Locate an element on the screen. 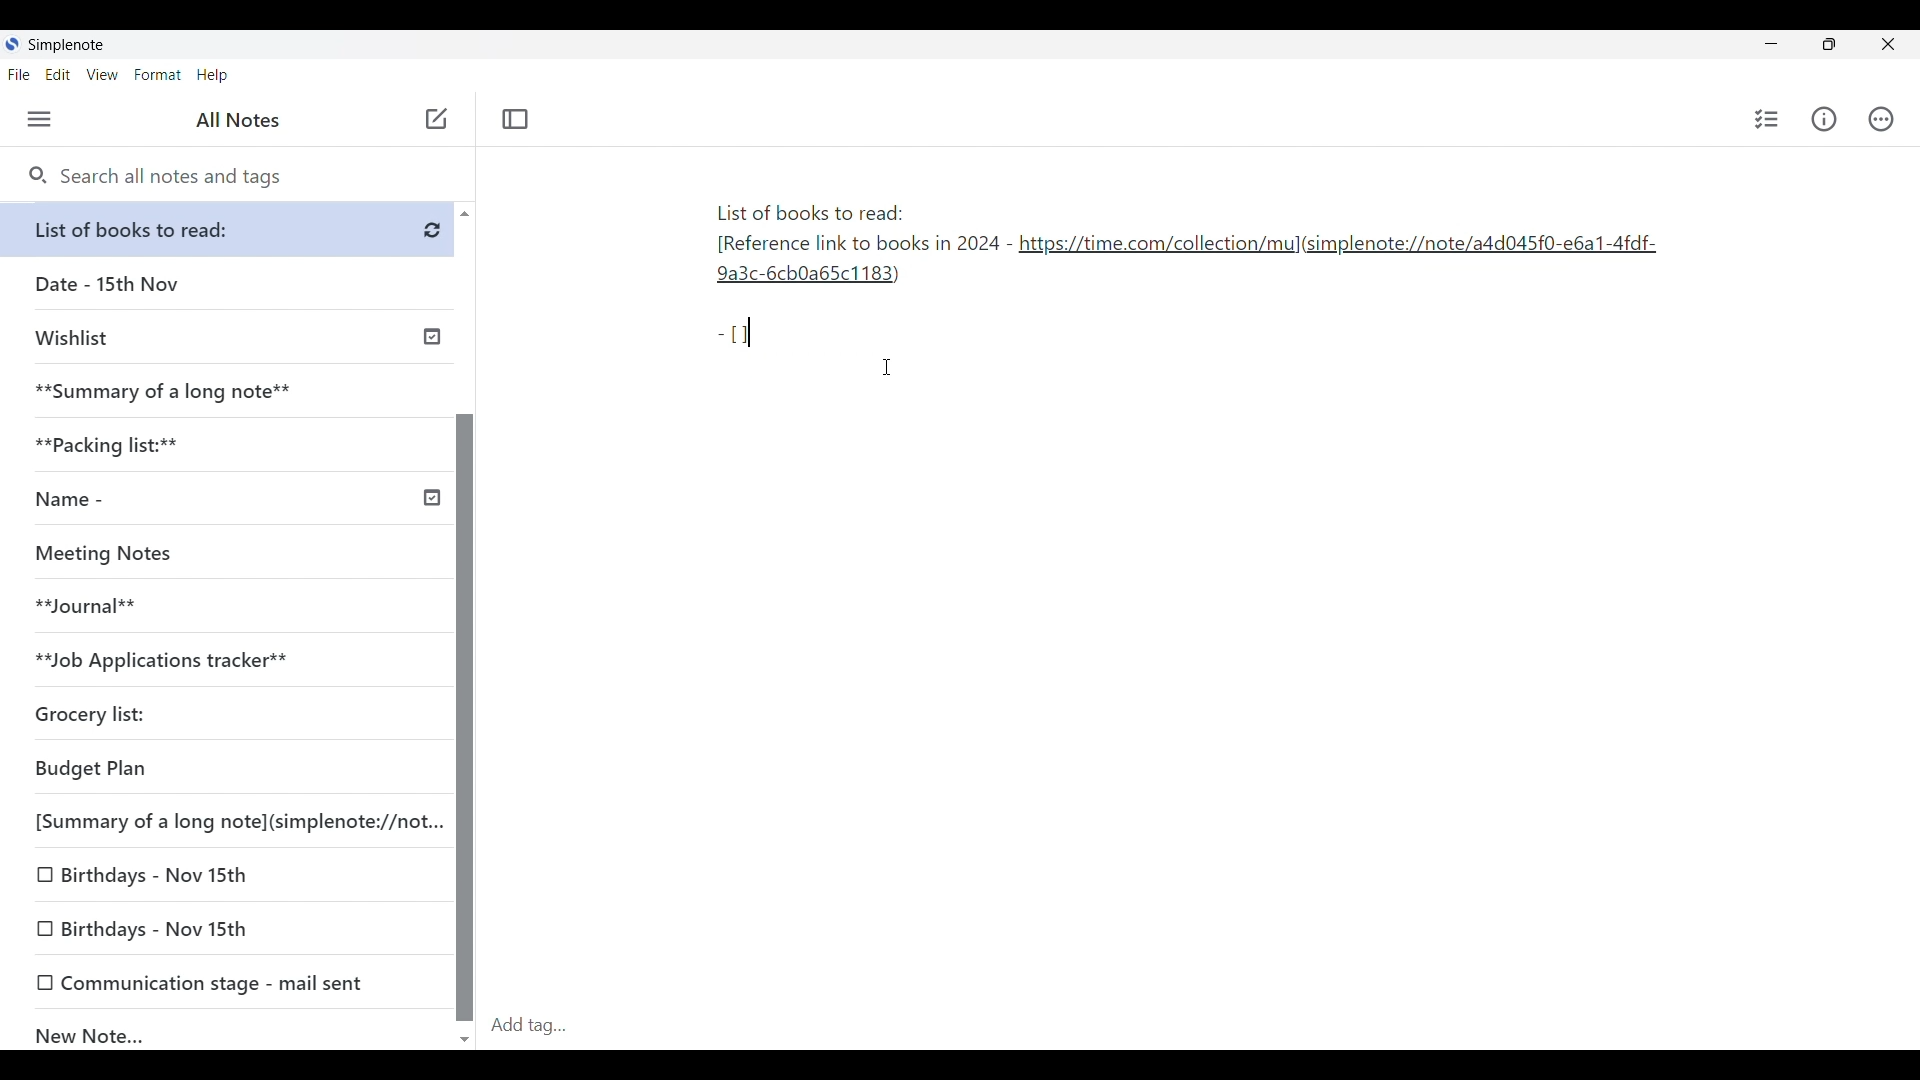 This screenshot has height=1080, width=1920. Cursor is located at coordinates (889, 367).